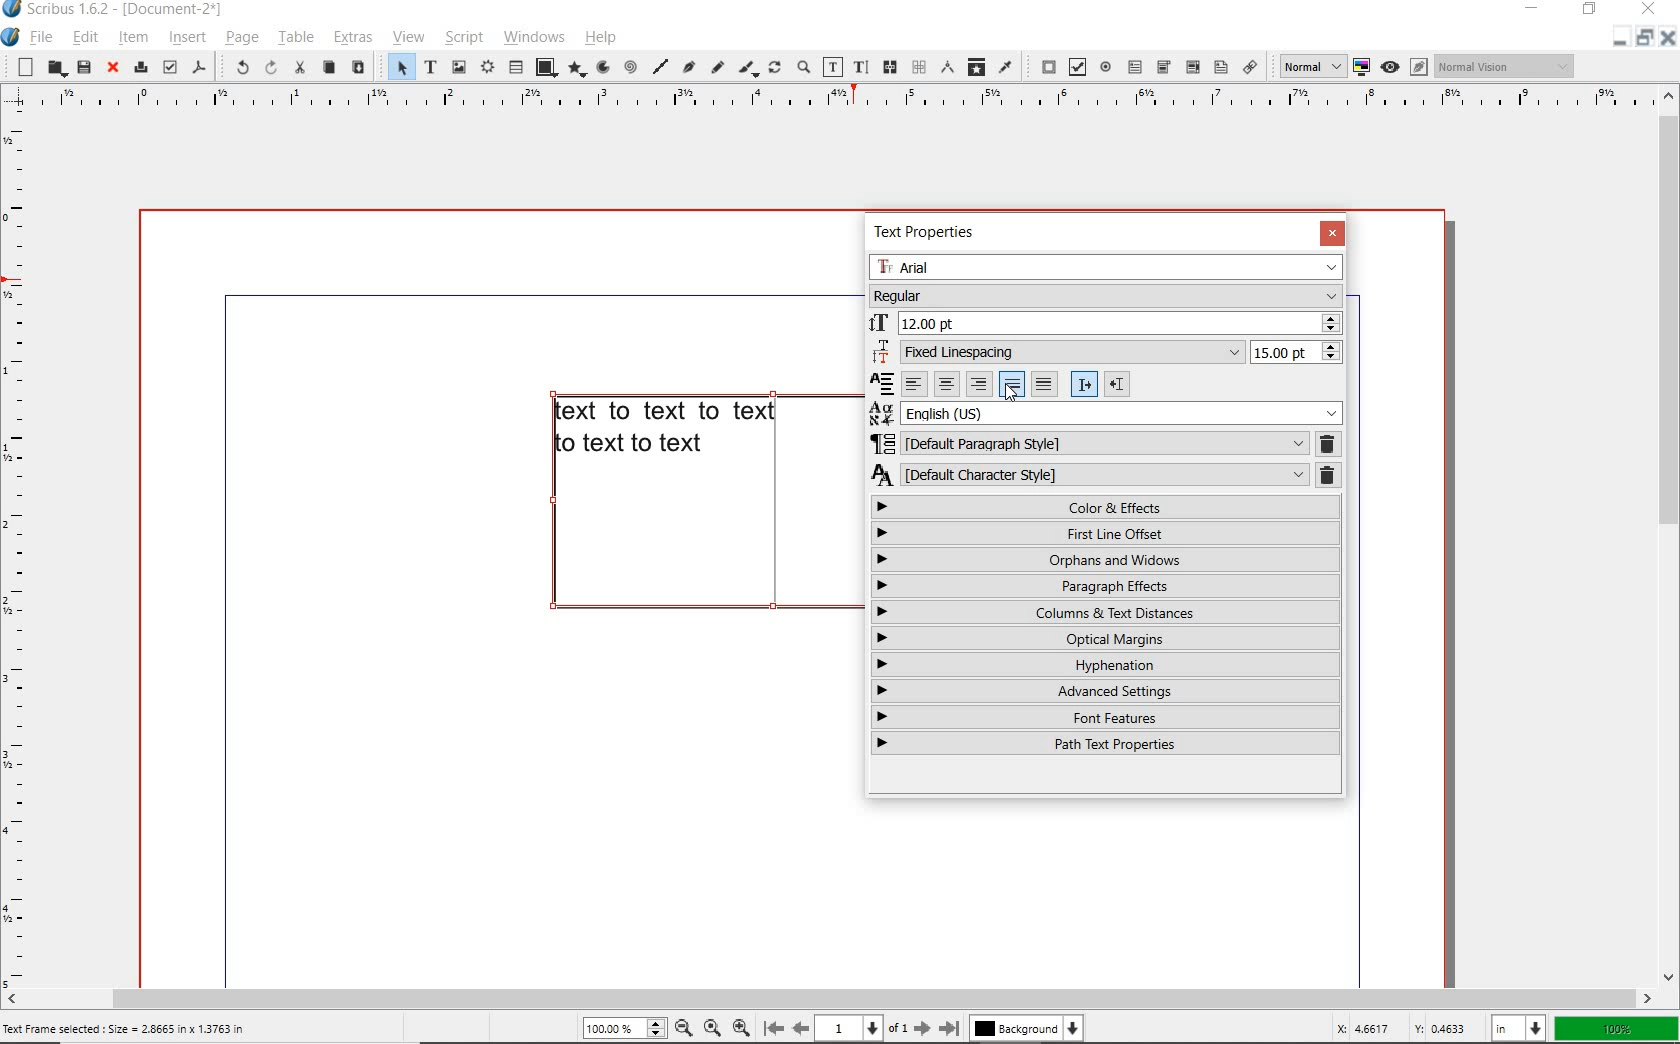 The height and width of the screenshot is (1044, 1680). I want to click on pdf list box, so click(1219, 66).